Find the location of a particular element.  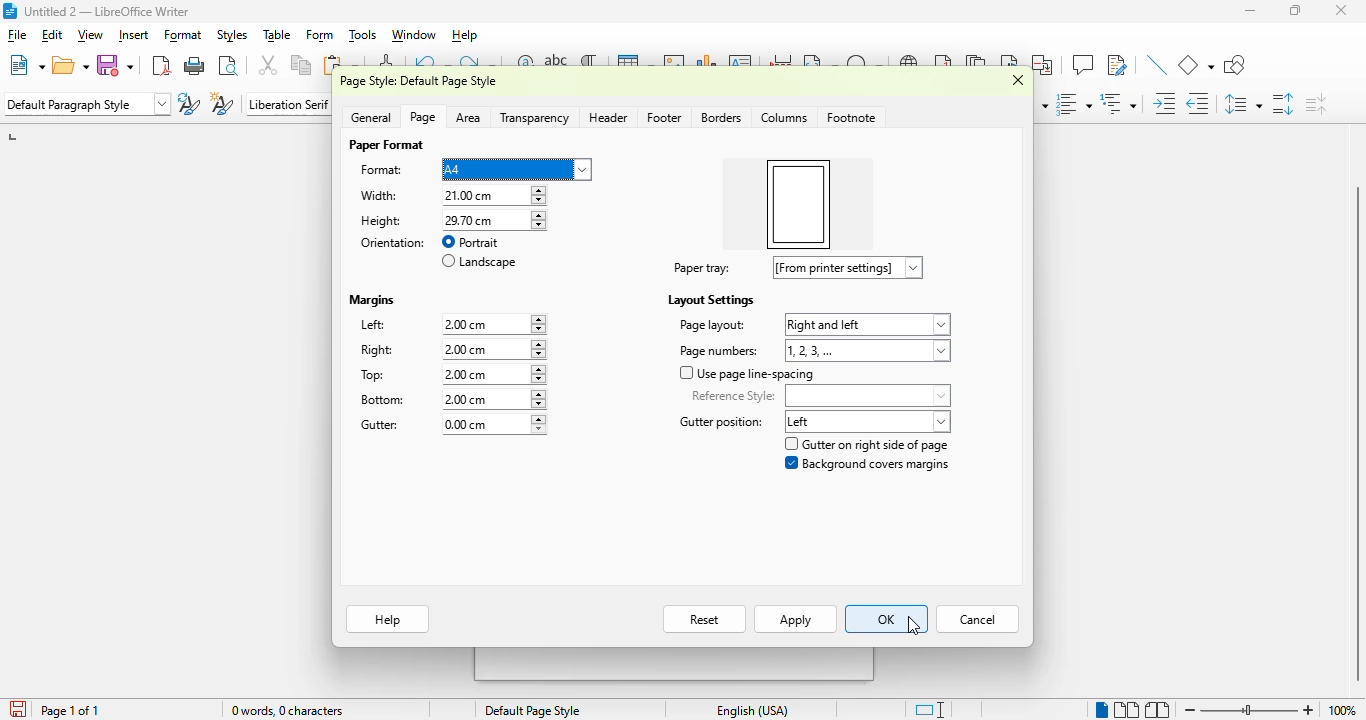

select outline format is located at coordinates (1118, 104).